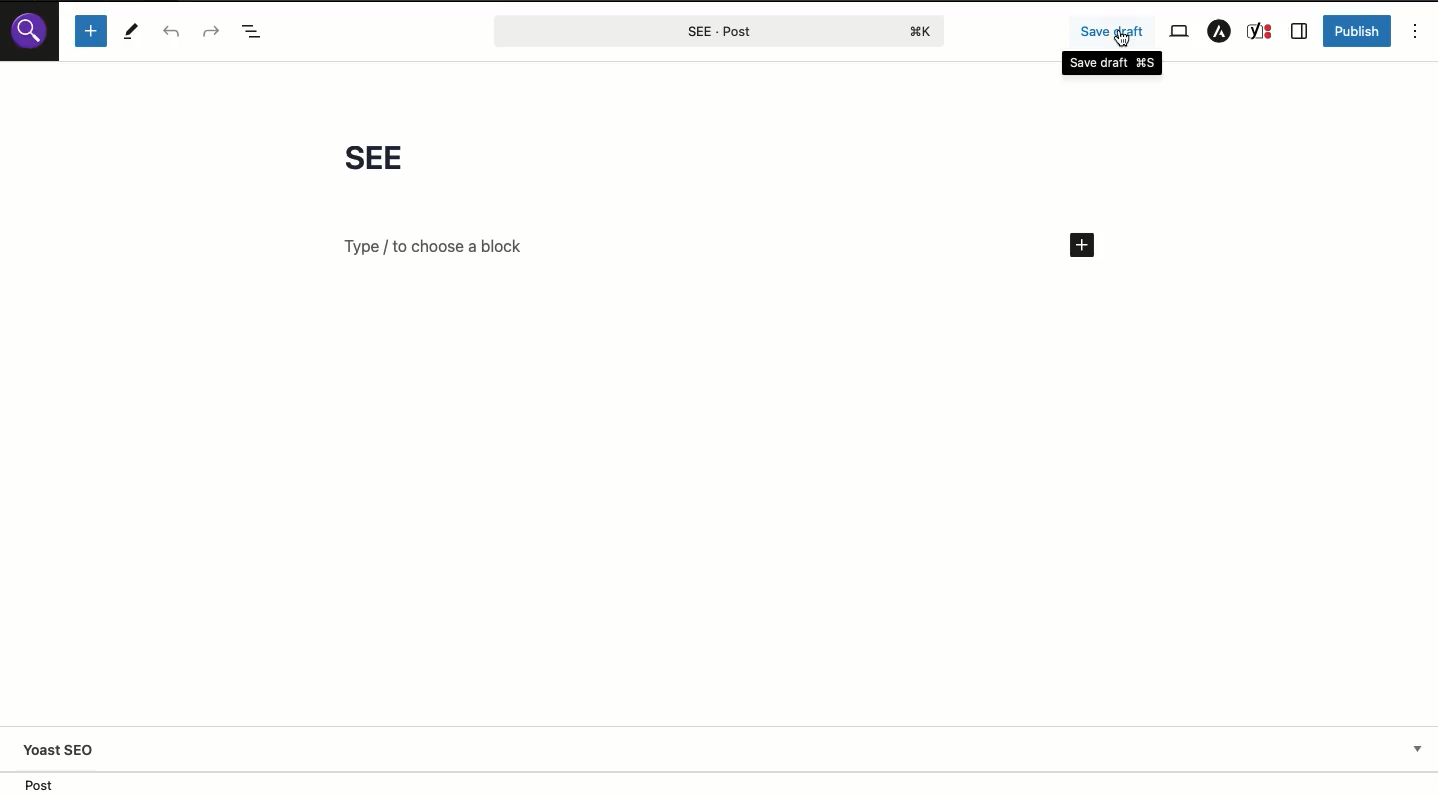  What do you see at coordinates (440, 246) in the screenshot?
I see `Add new block` at bounding box center [440, 246].